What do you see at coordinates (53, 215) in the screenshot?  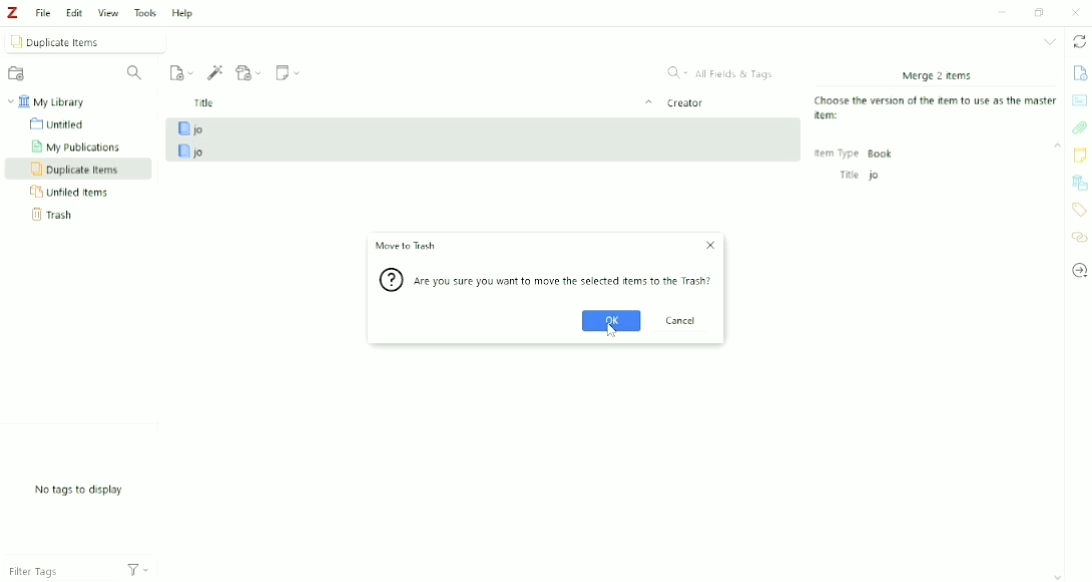 I see `Trash` at bounding box center [53, 215].